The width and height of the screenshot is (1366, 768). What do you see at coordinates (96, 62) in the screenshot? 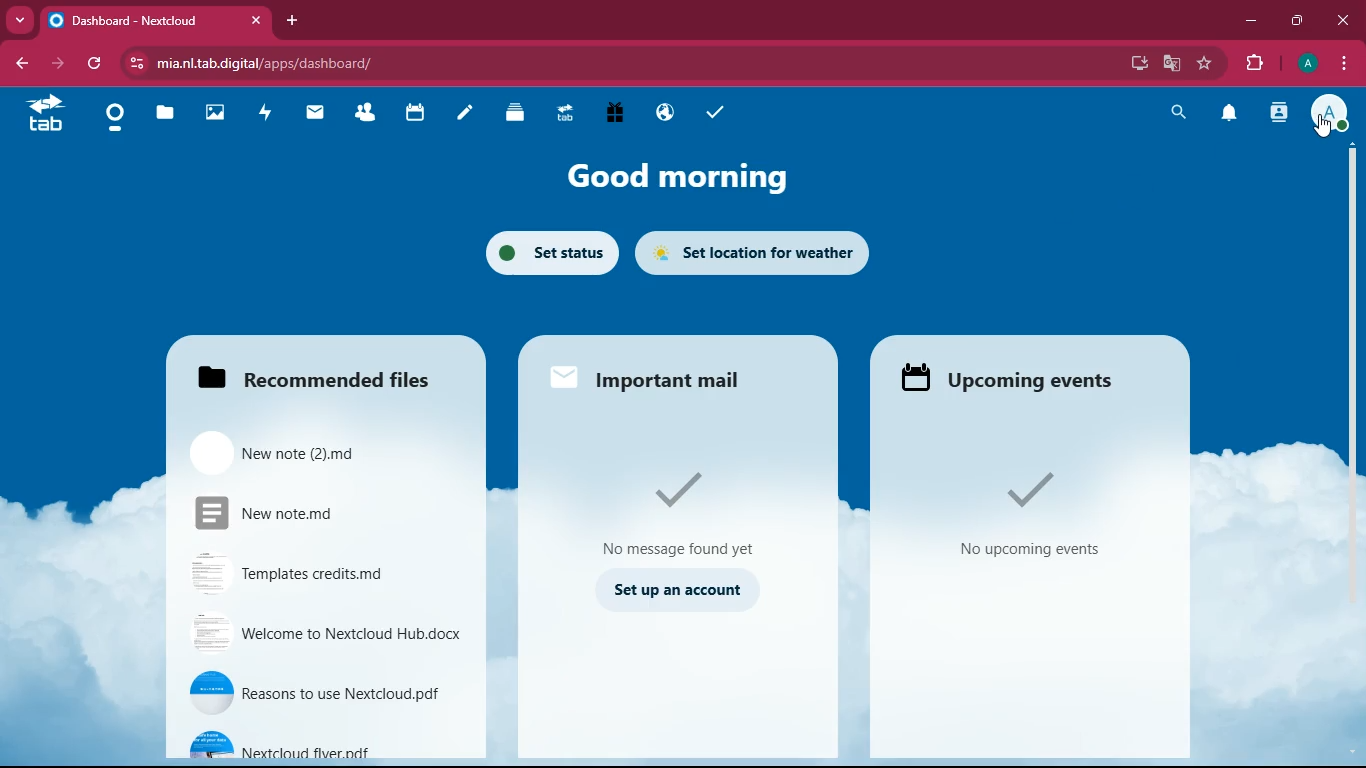
I see `refresh` at bounding box center [96, 62].